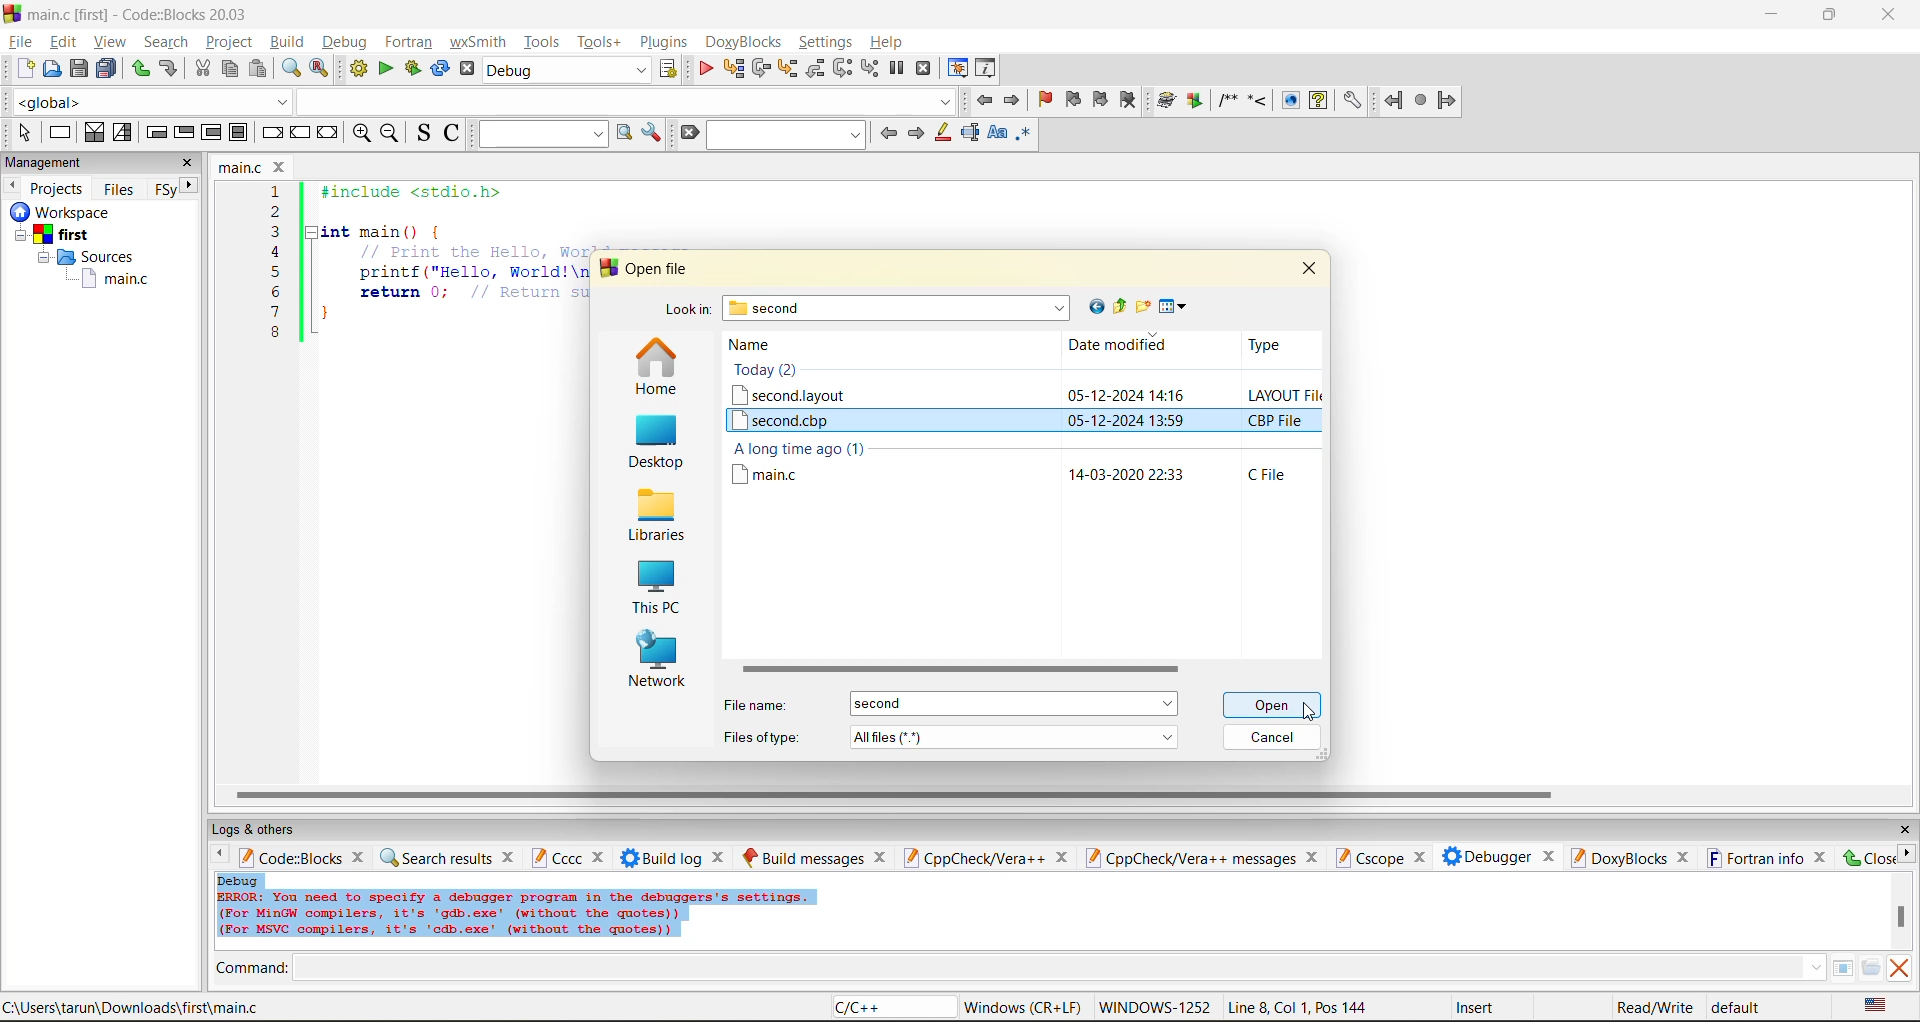 The width and height of the screenshot is (1920, 1022). I want to click on 2, so click(276, 212).